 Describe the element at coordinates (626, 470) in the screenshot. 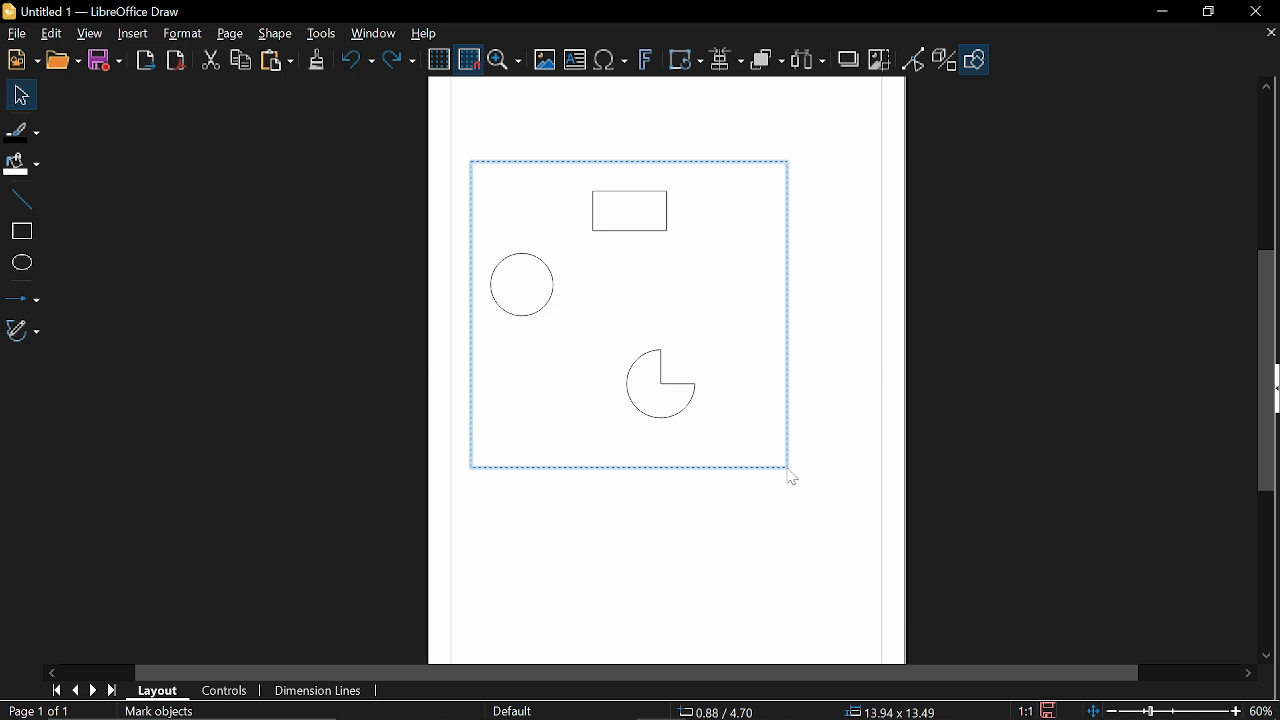

I see `horizontal line around objects` at that location.